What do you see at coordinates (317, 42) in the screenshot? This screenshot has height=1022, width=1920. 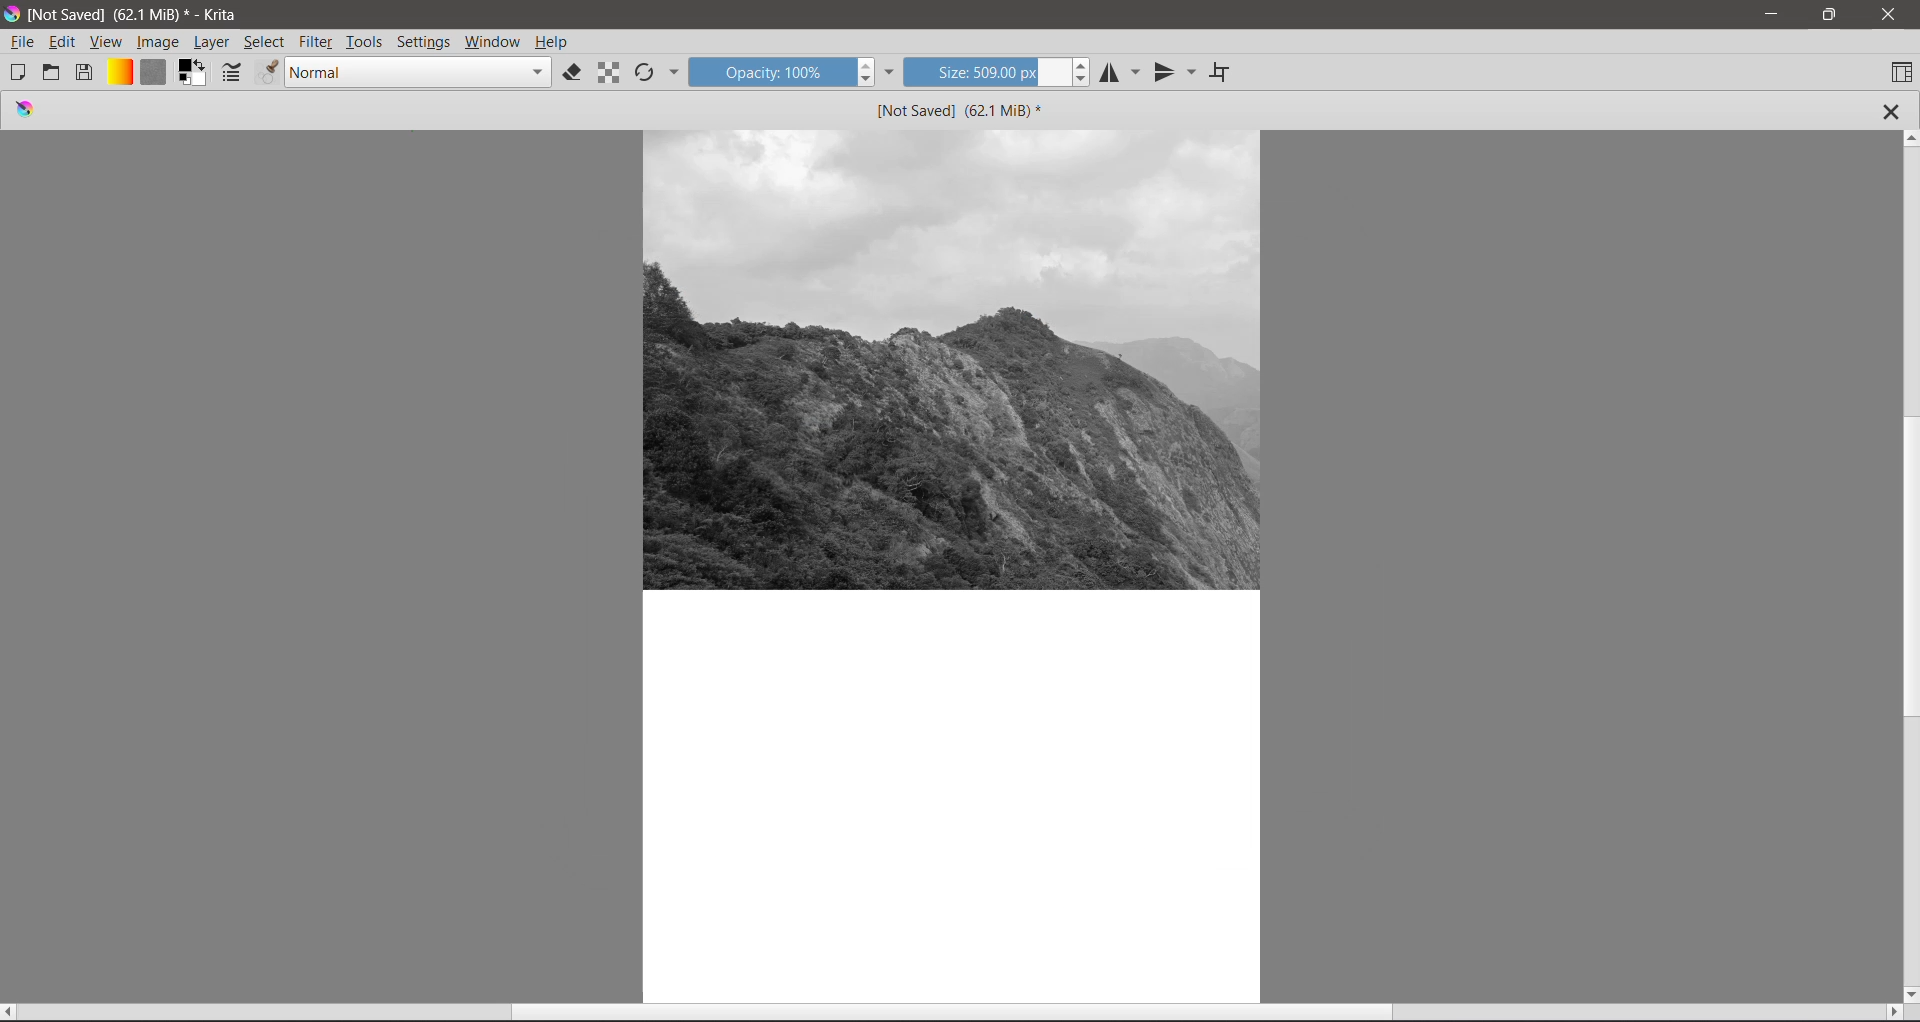 I see `Filter` at bounding box center [317, 42].